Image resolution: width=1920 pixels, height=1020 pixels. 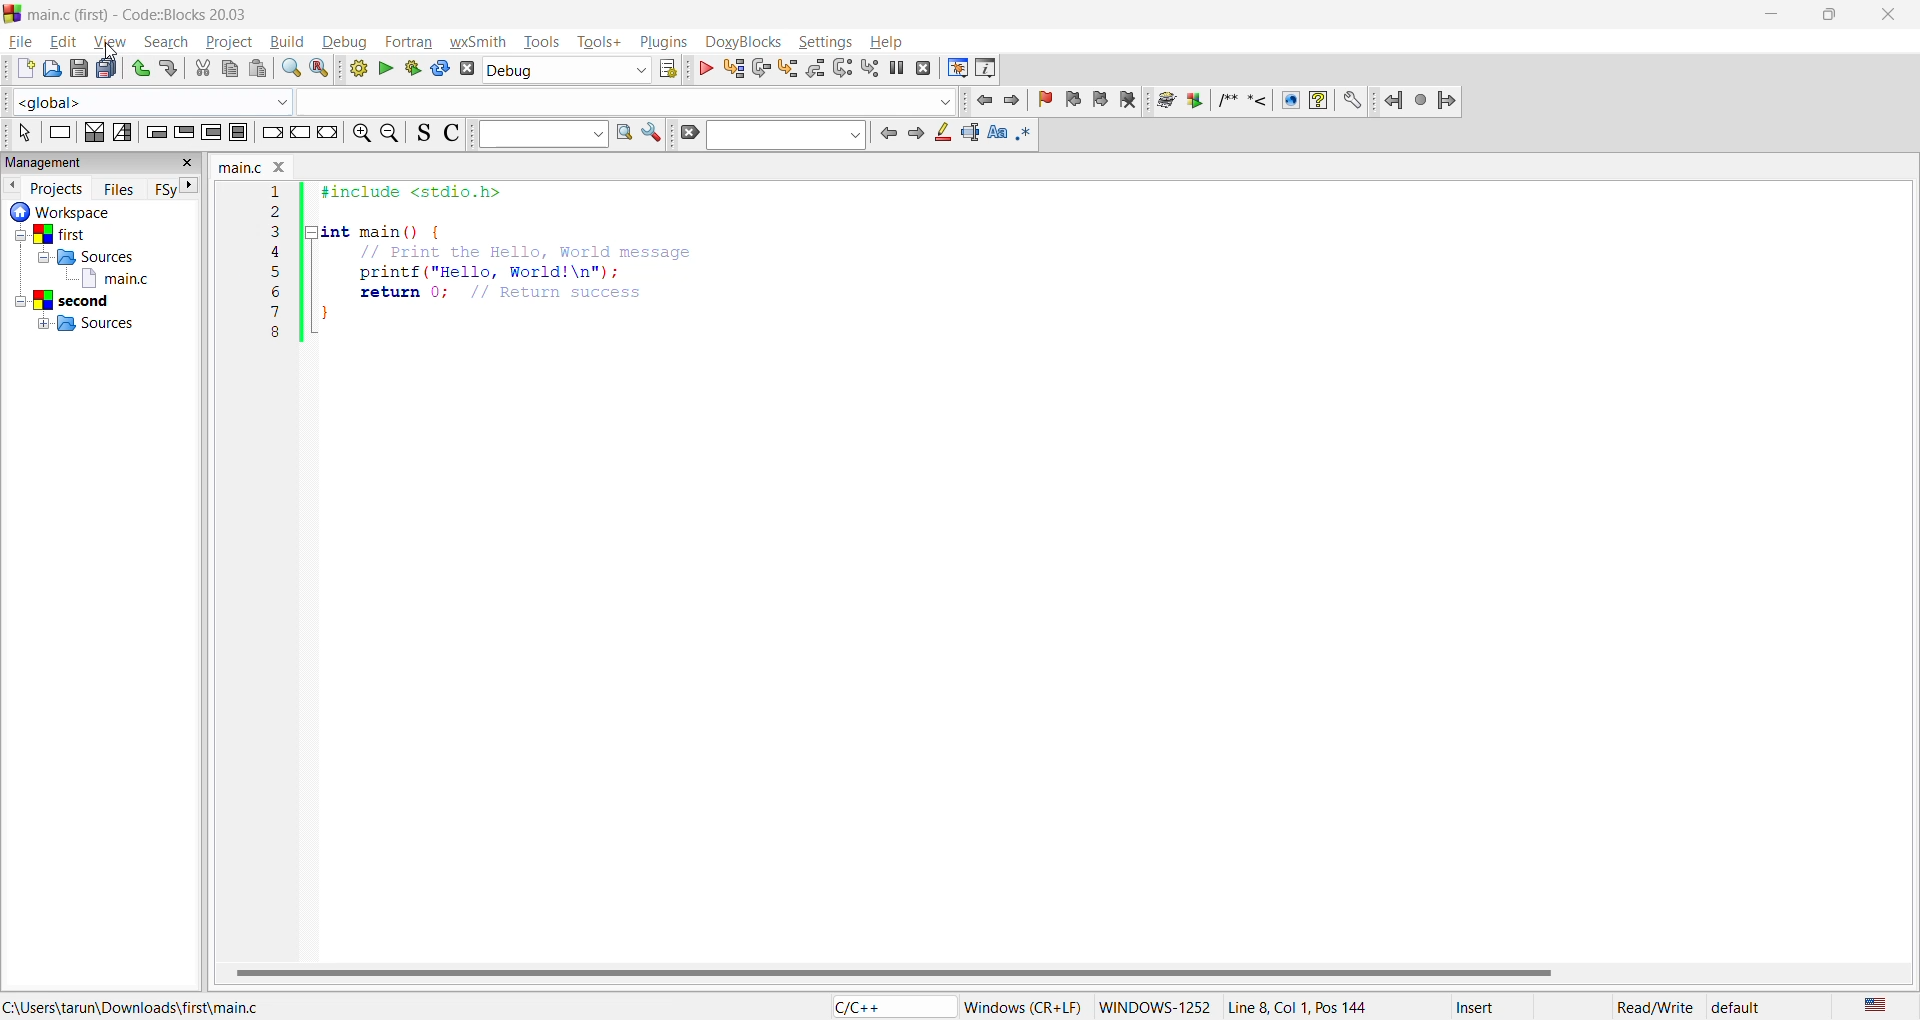 What do you see at coordinates (1773, 15) in the screenshot?
I see `minimize` at bounding box center [1773, 15].